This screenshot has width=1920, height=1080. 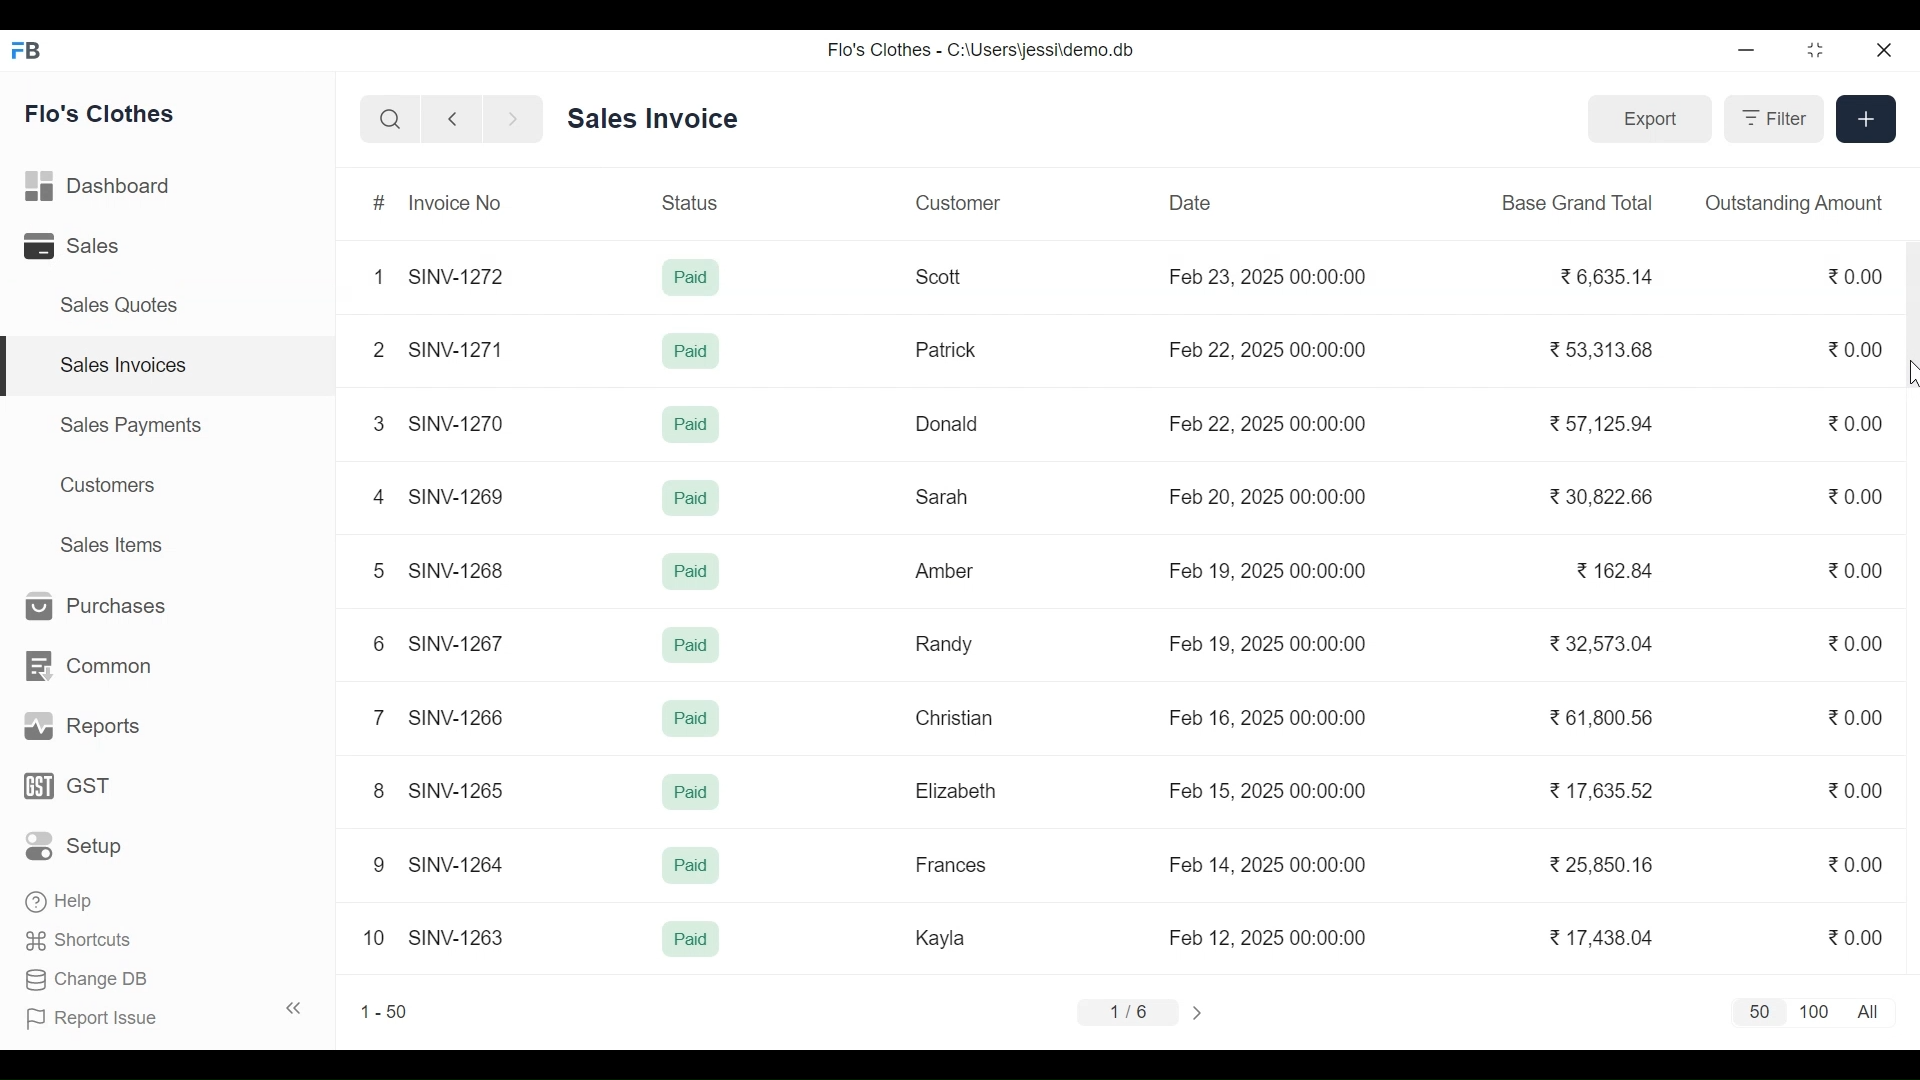 What do you see at coordinates (1864, 117) in the screenshot?
I see `Create` at bounding box center [1864, 117].